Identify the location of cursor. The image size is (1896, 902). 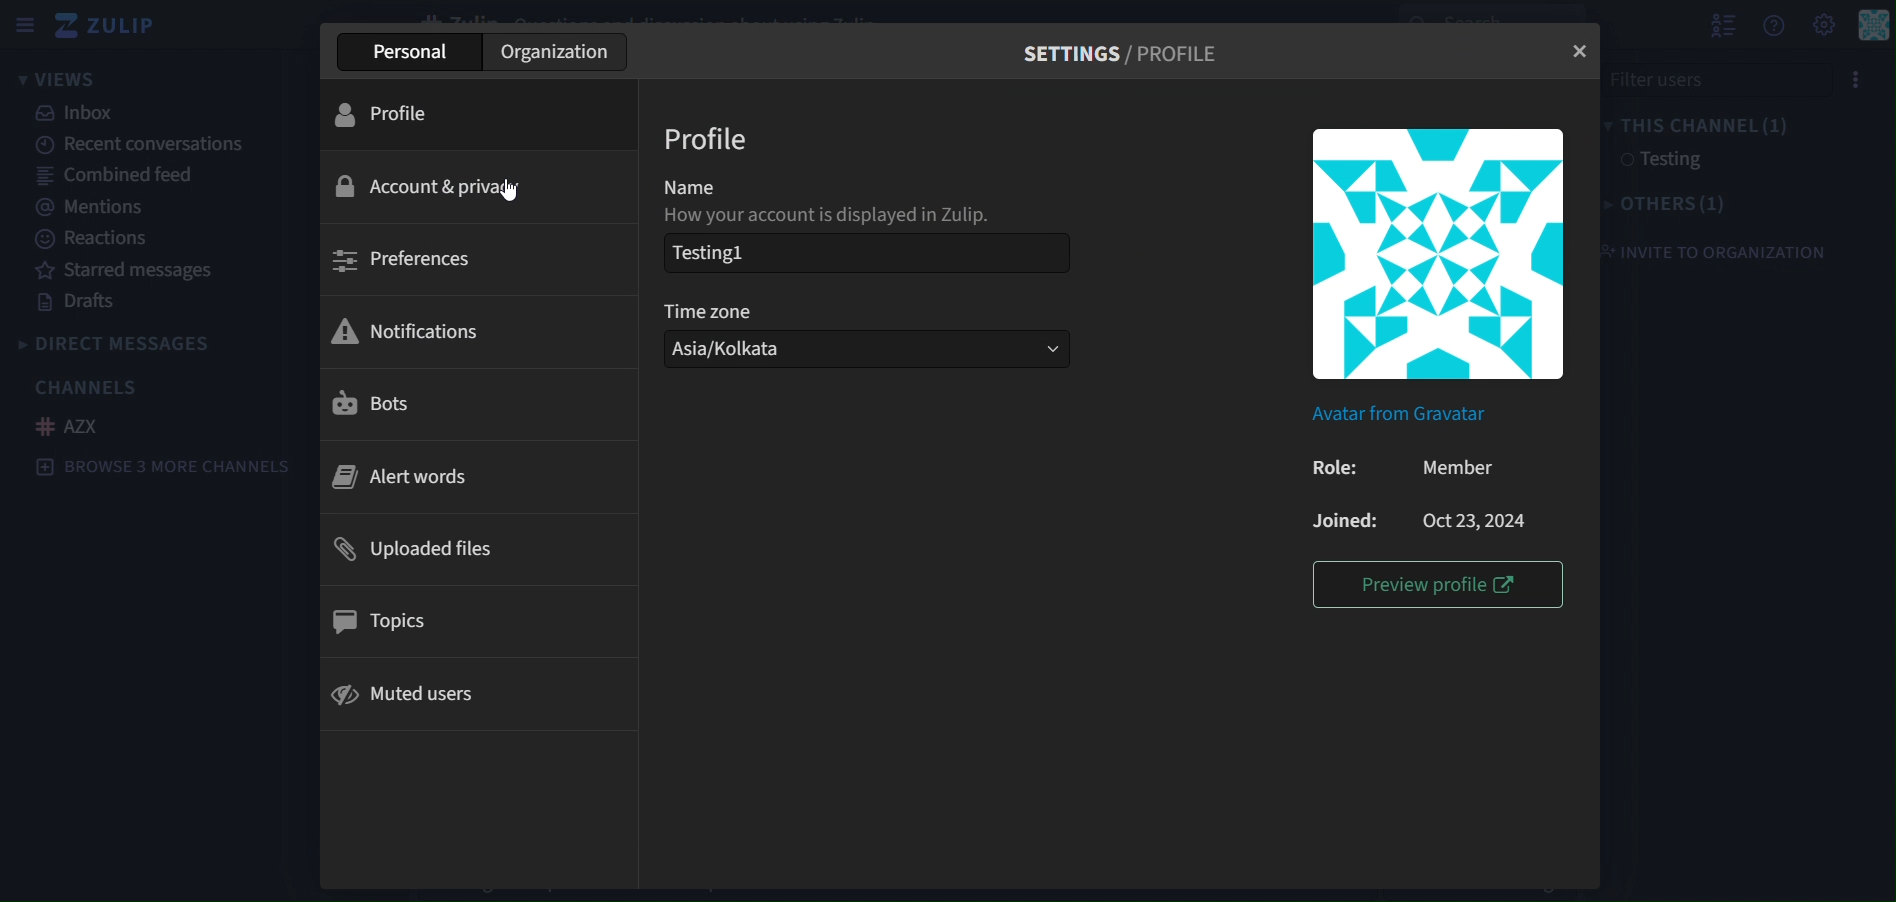
(509, 191).